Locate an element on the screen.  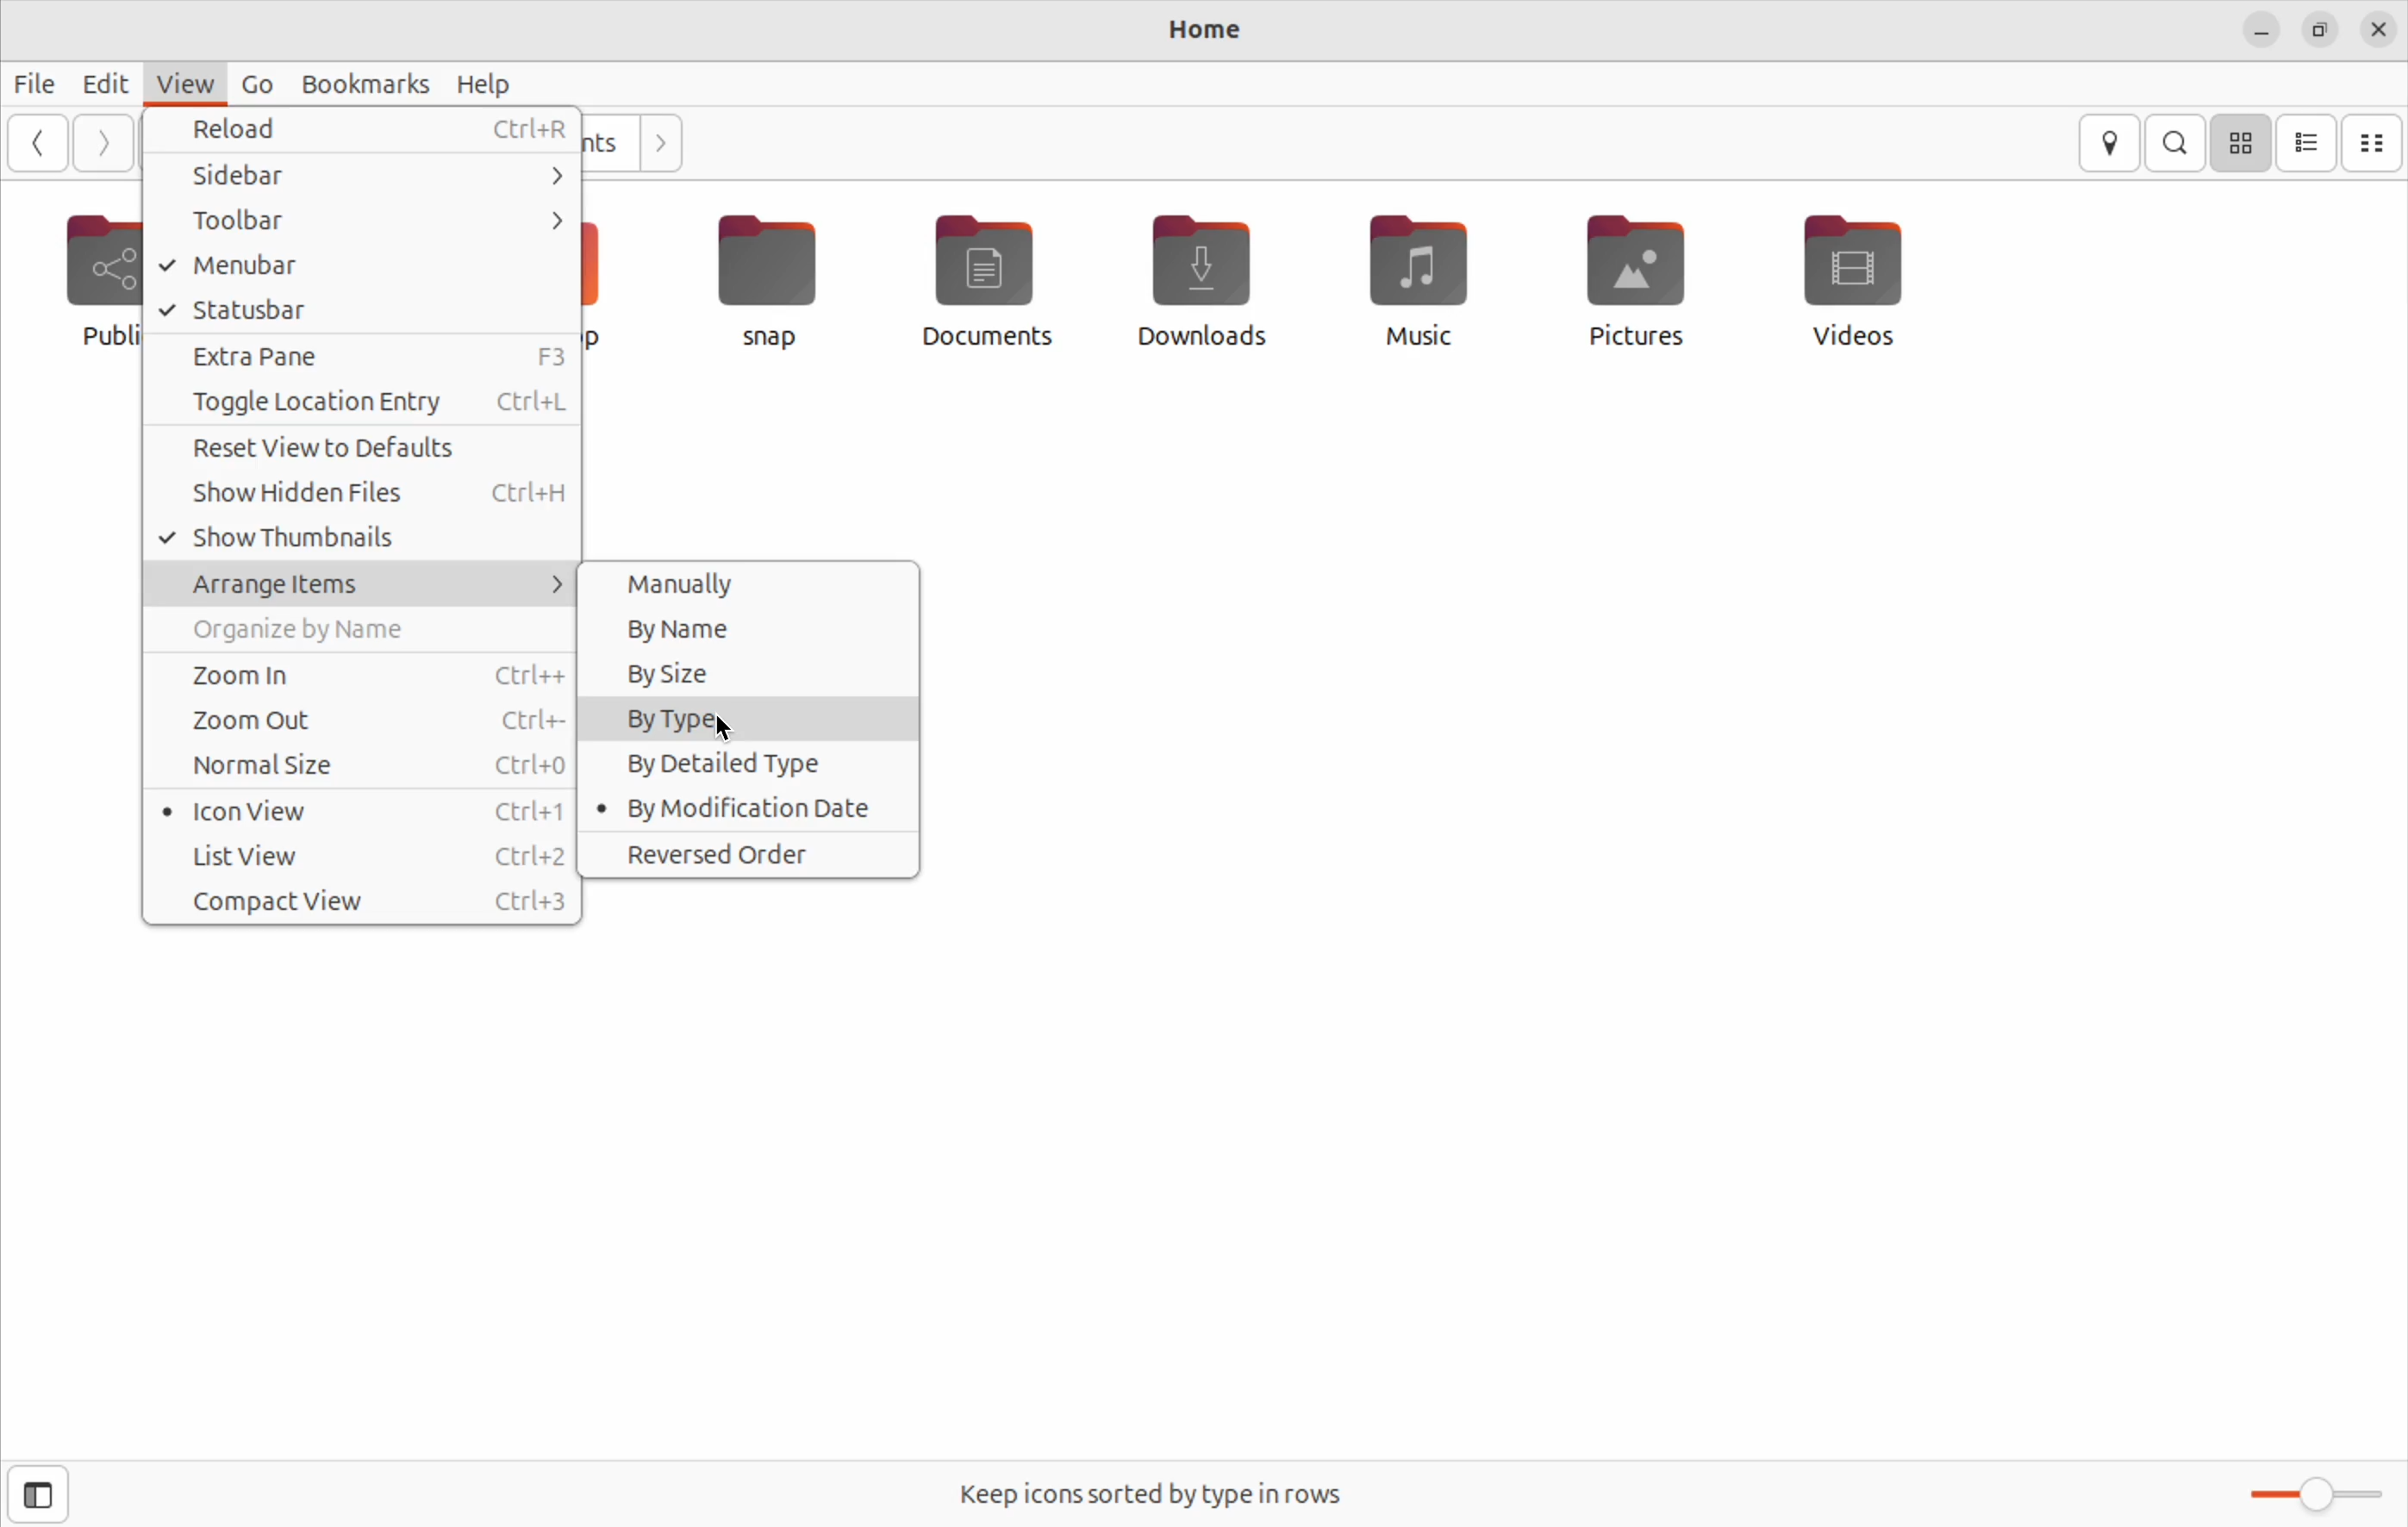
vidoes is located at coordinates (1837, 277).